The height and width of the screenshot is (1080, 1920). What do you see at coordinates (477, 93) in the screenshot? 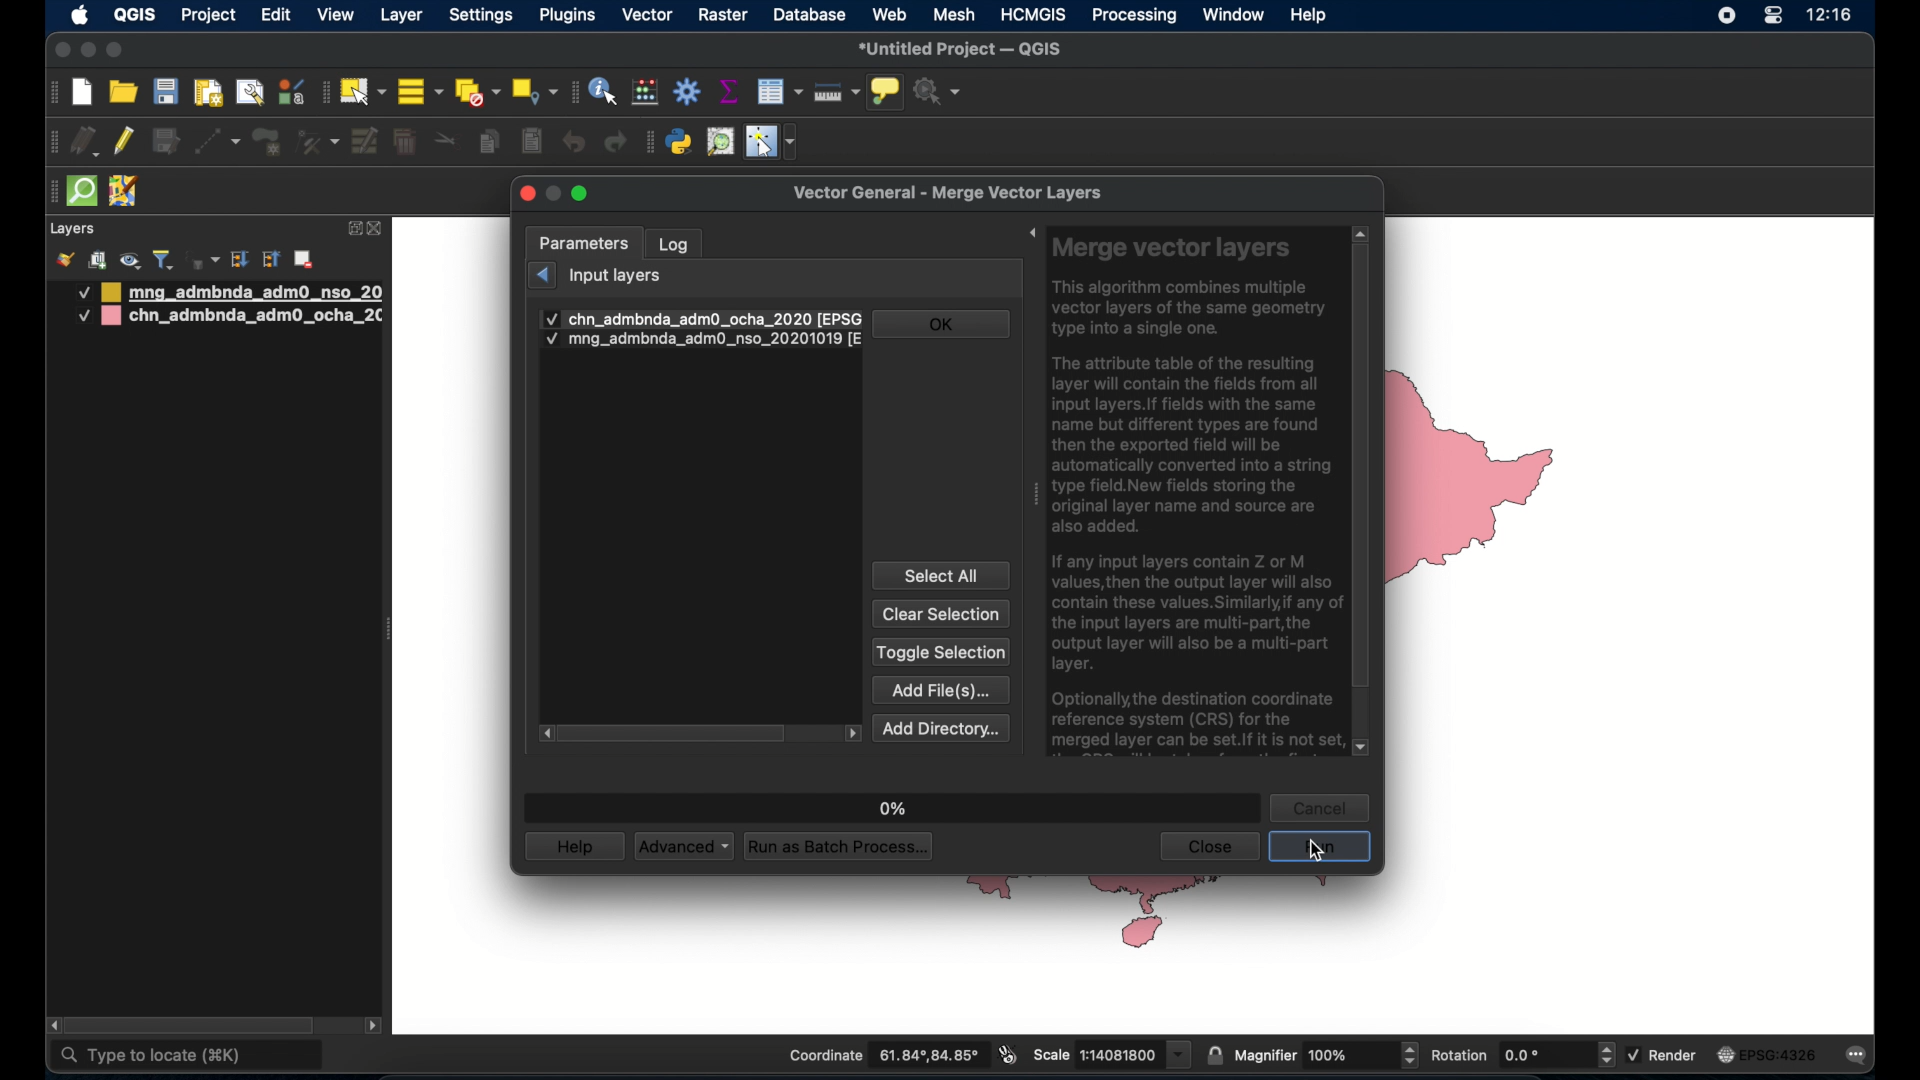
I see `deselect all features` at bounding box center [477, 93].